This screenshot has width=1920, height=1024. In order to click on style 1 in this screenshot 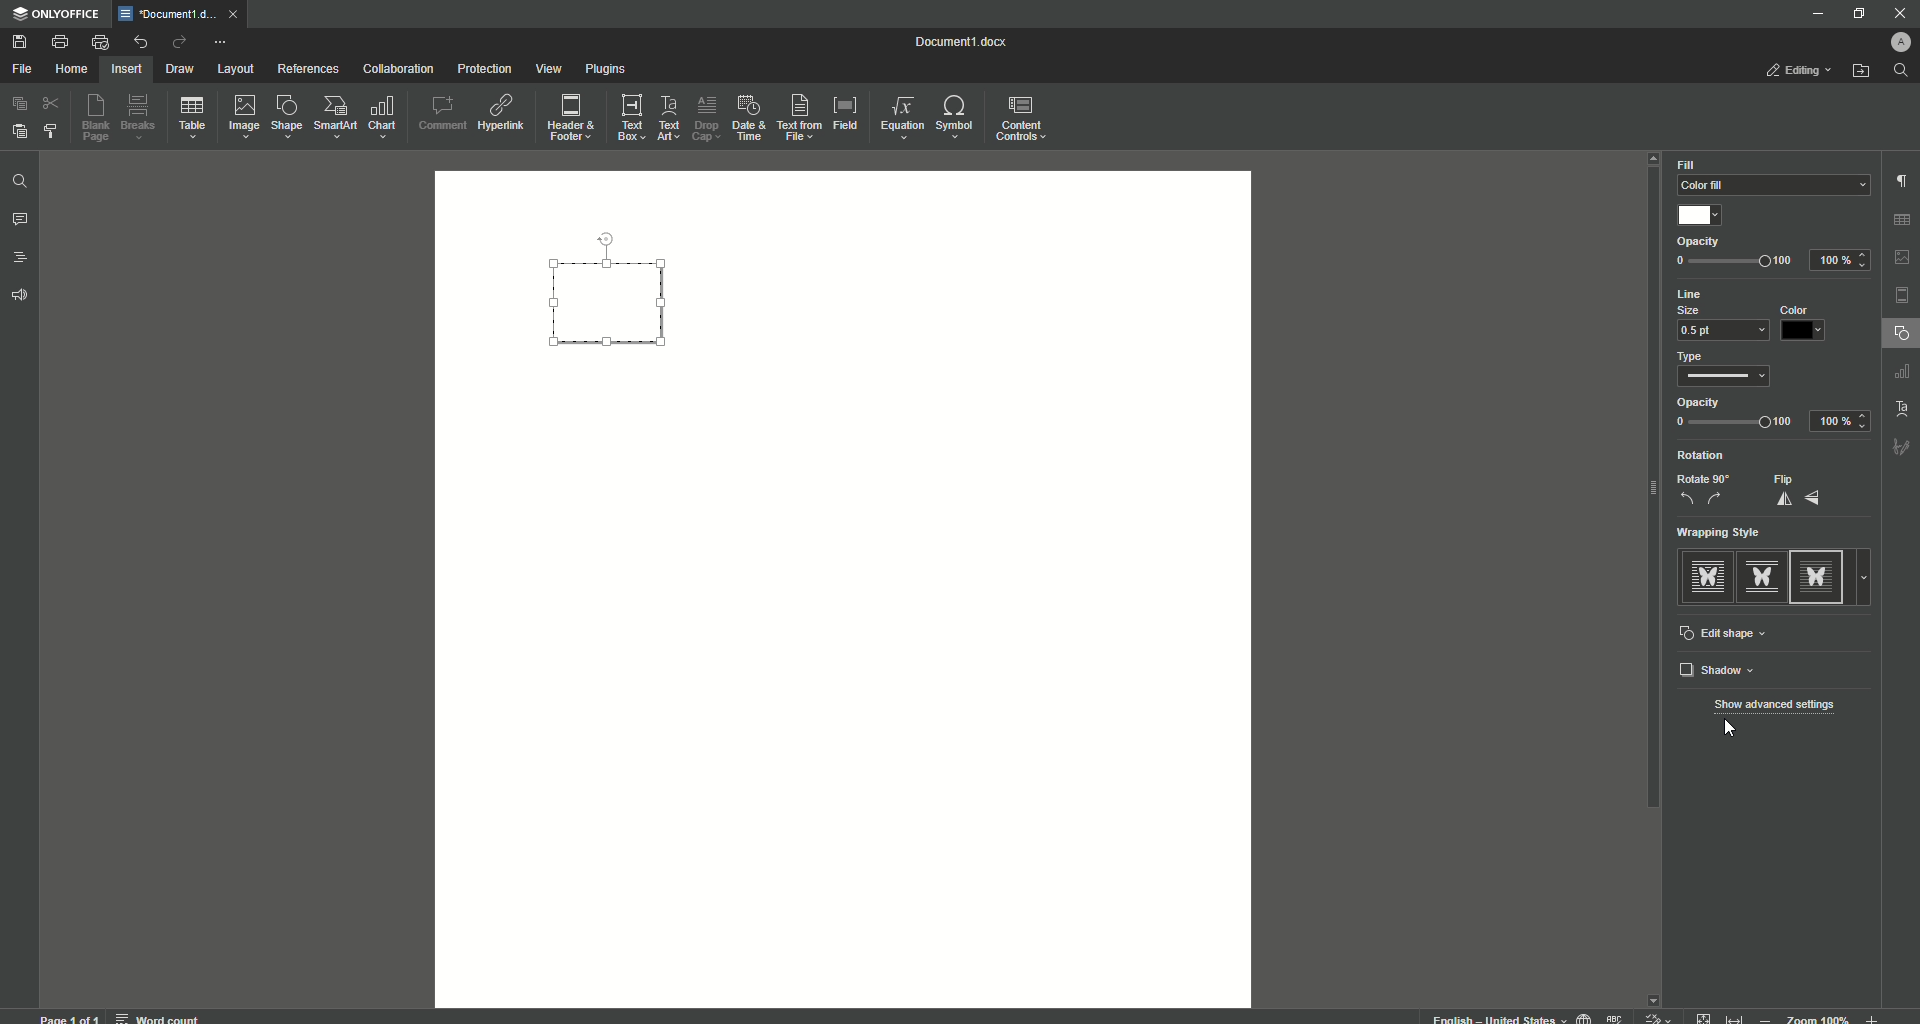, I will do `click(1705, 576)`.